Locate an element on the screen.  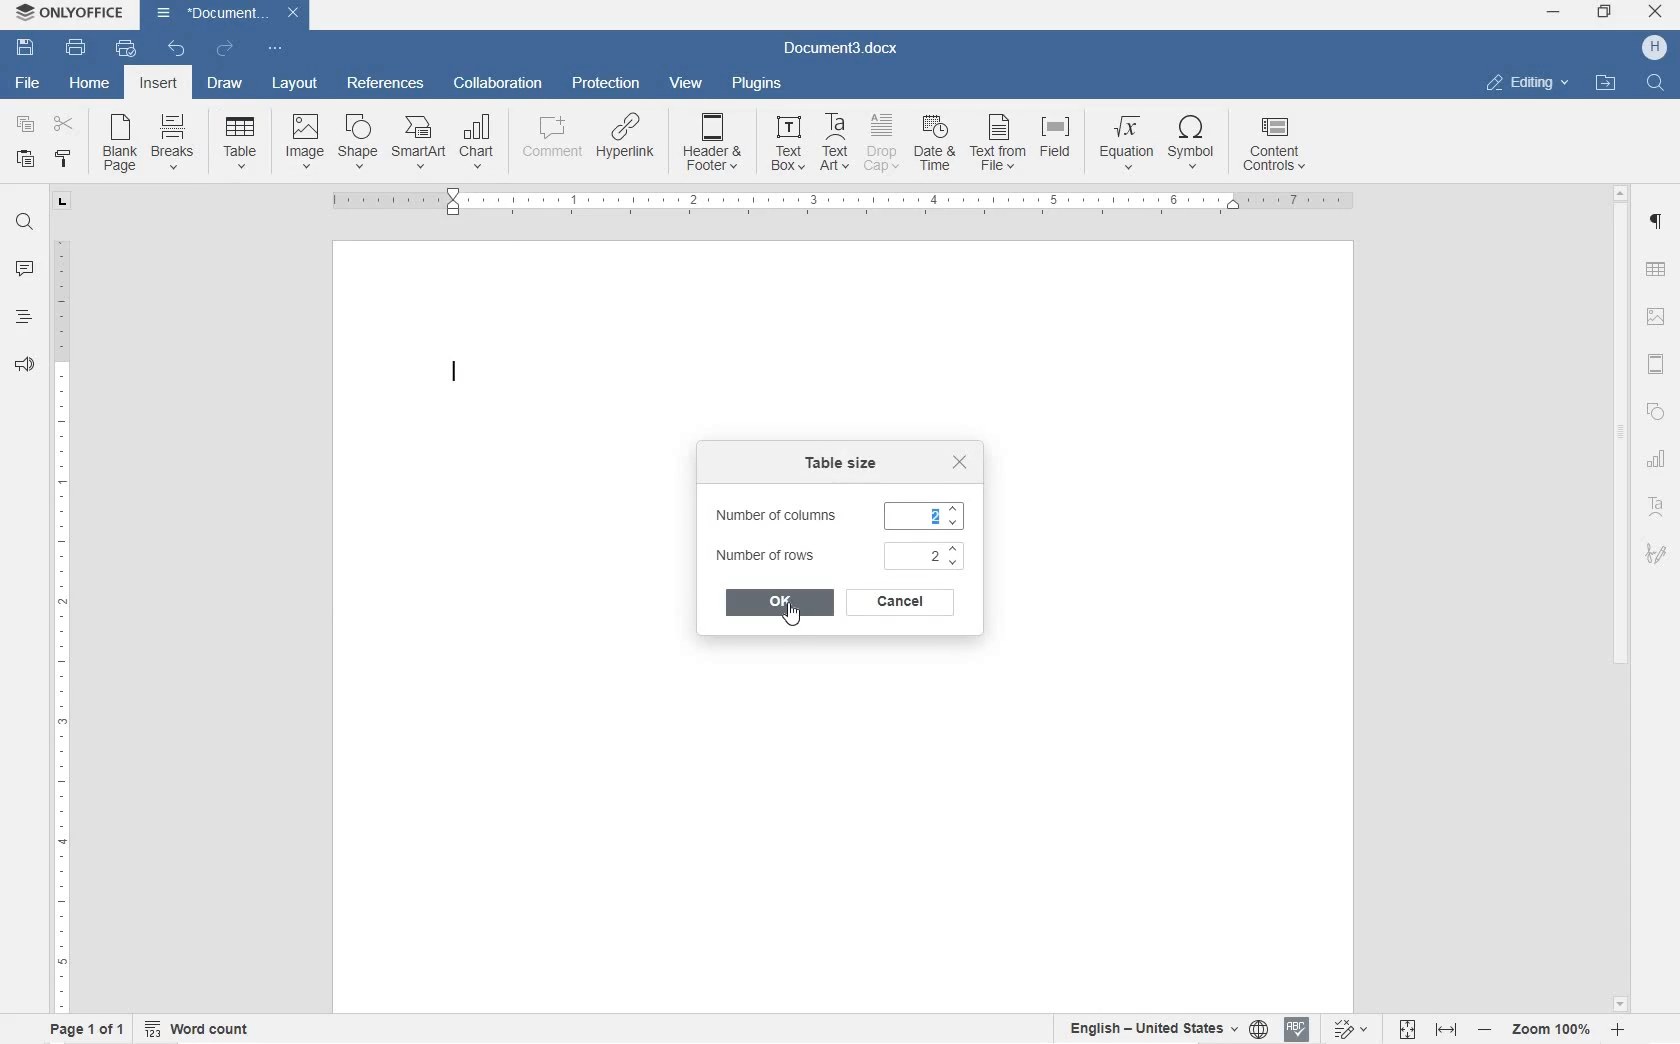
MINIMIZE is located at coordinates (1555, 13).